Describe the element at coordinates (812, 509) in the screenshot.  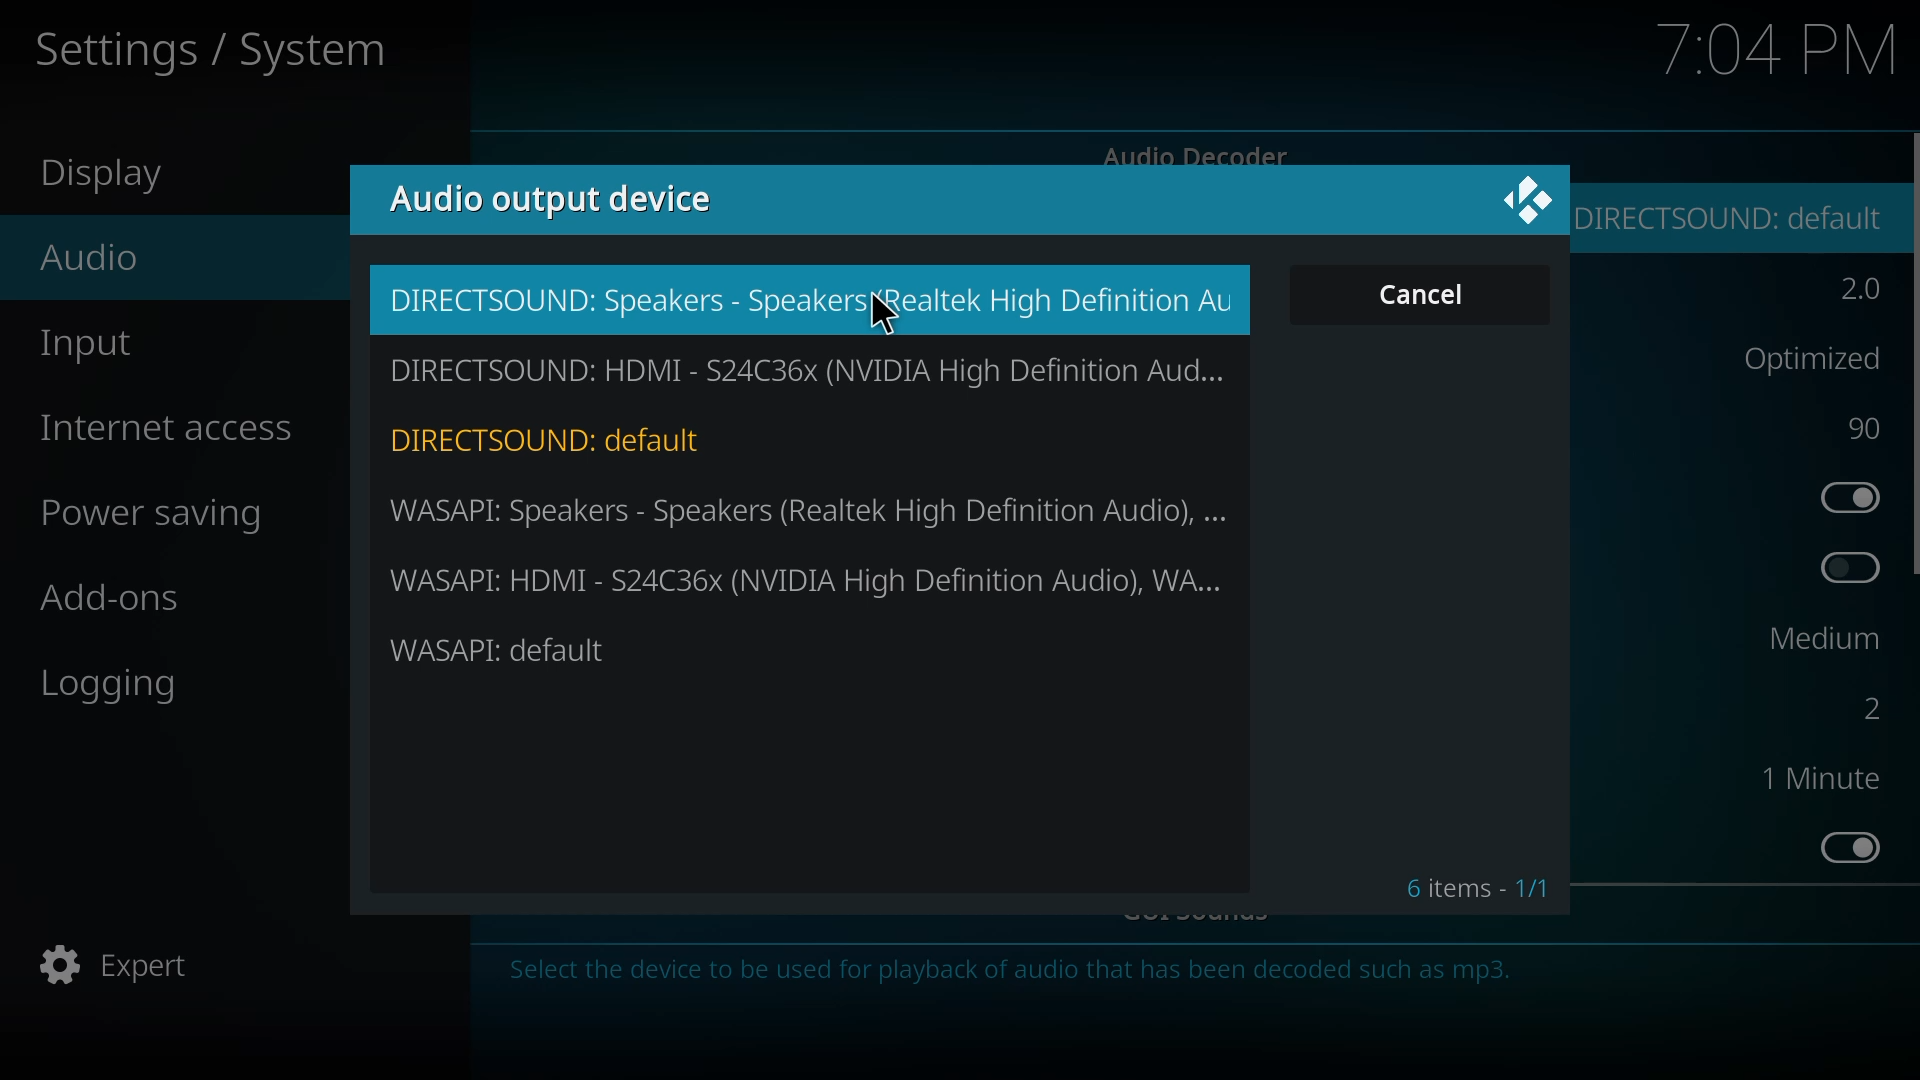
I see `speakers` at that location.